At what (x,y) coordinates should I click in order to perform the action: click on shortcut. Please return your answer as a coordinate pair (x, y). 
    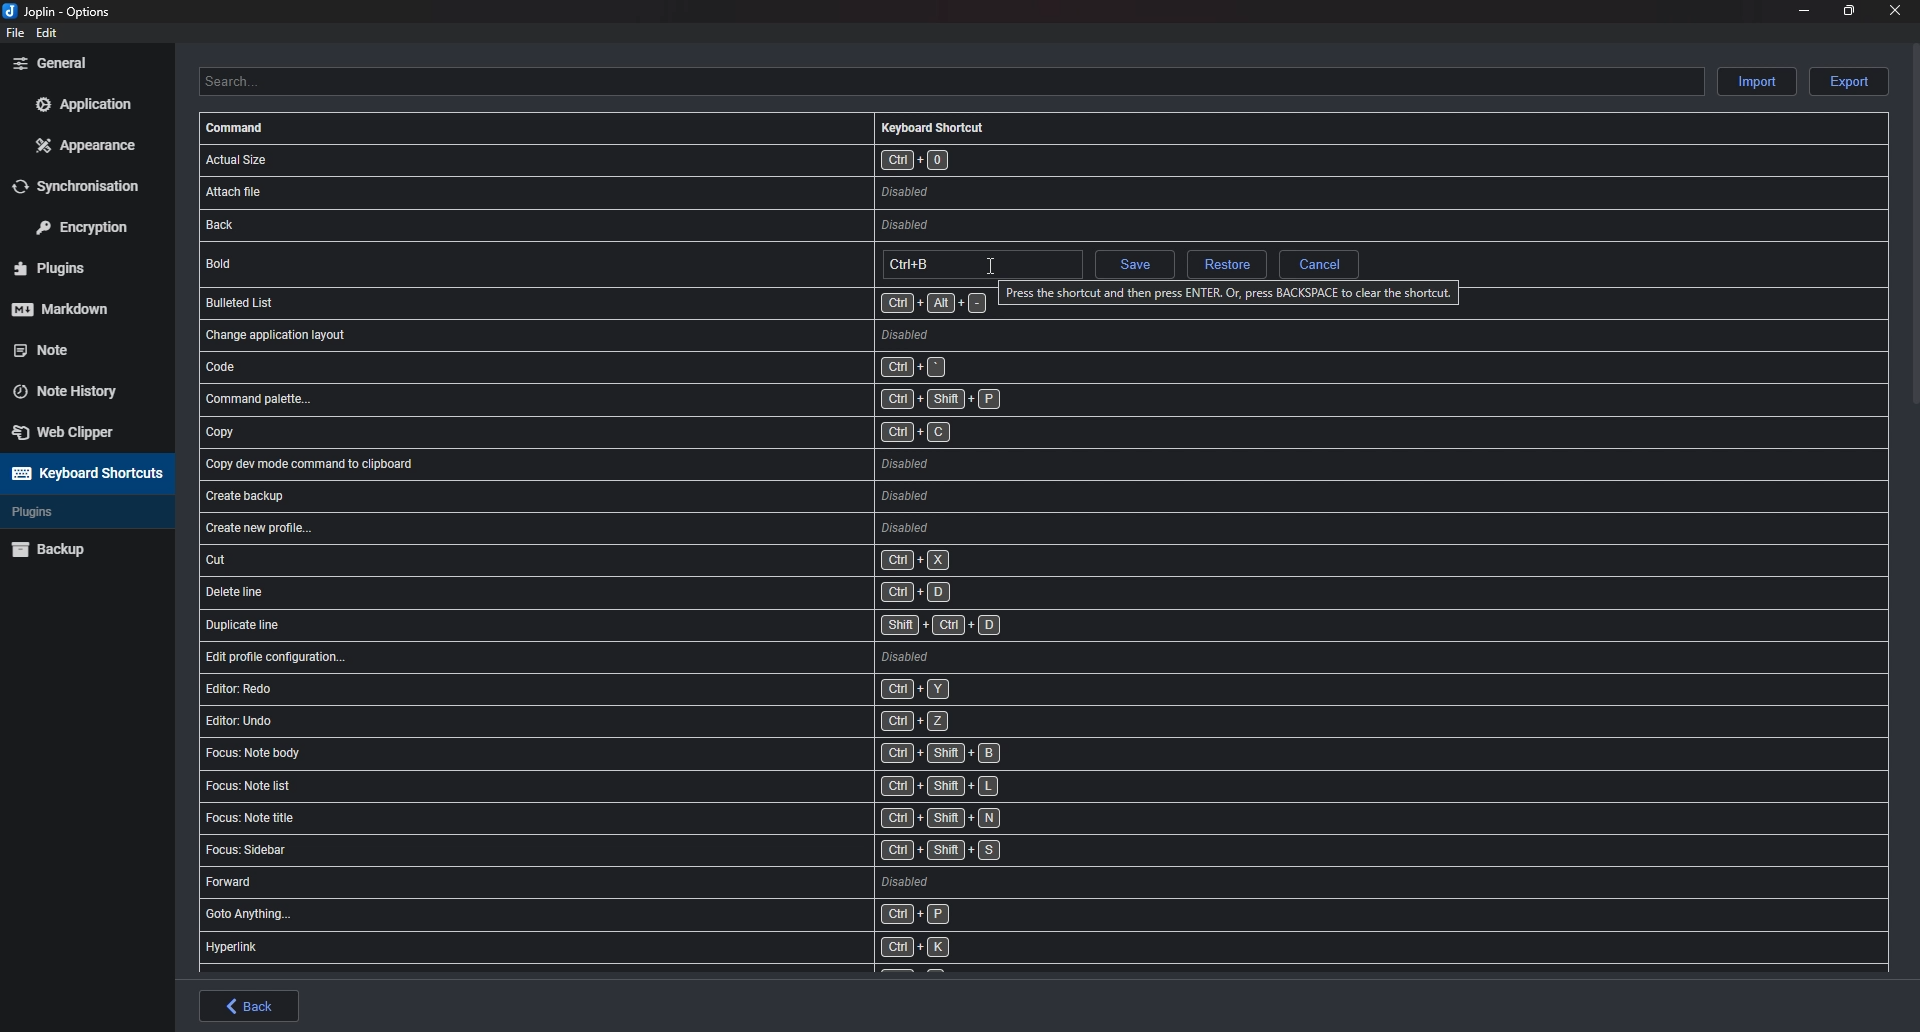
    Looking at the image, I should click on (672, 226).